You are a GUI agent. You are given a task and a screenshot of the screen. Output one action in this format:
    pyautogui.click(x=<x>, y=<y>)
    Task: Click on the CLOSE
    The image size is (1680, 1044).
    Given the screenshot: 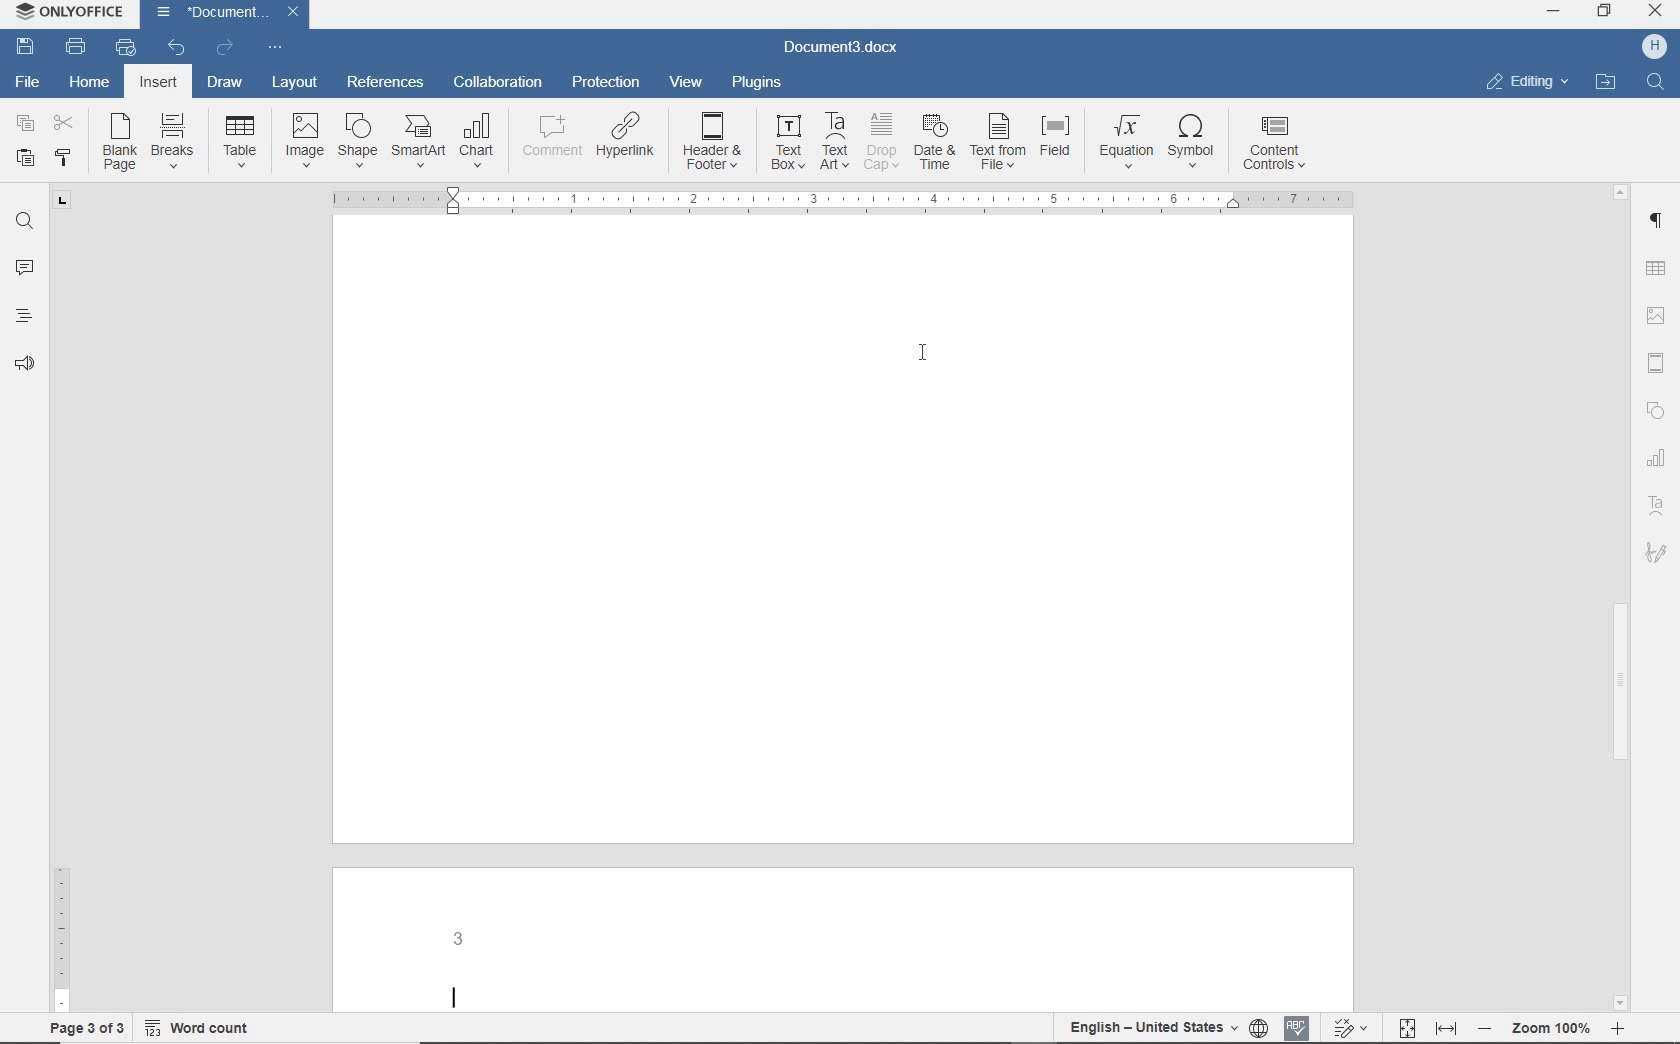 What is the action you would take?
    pyautogui.click(x=1656, y=14)
    